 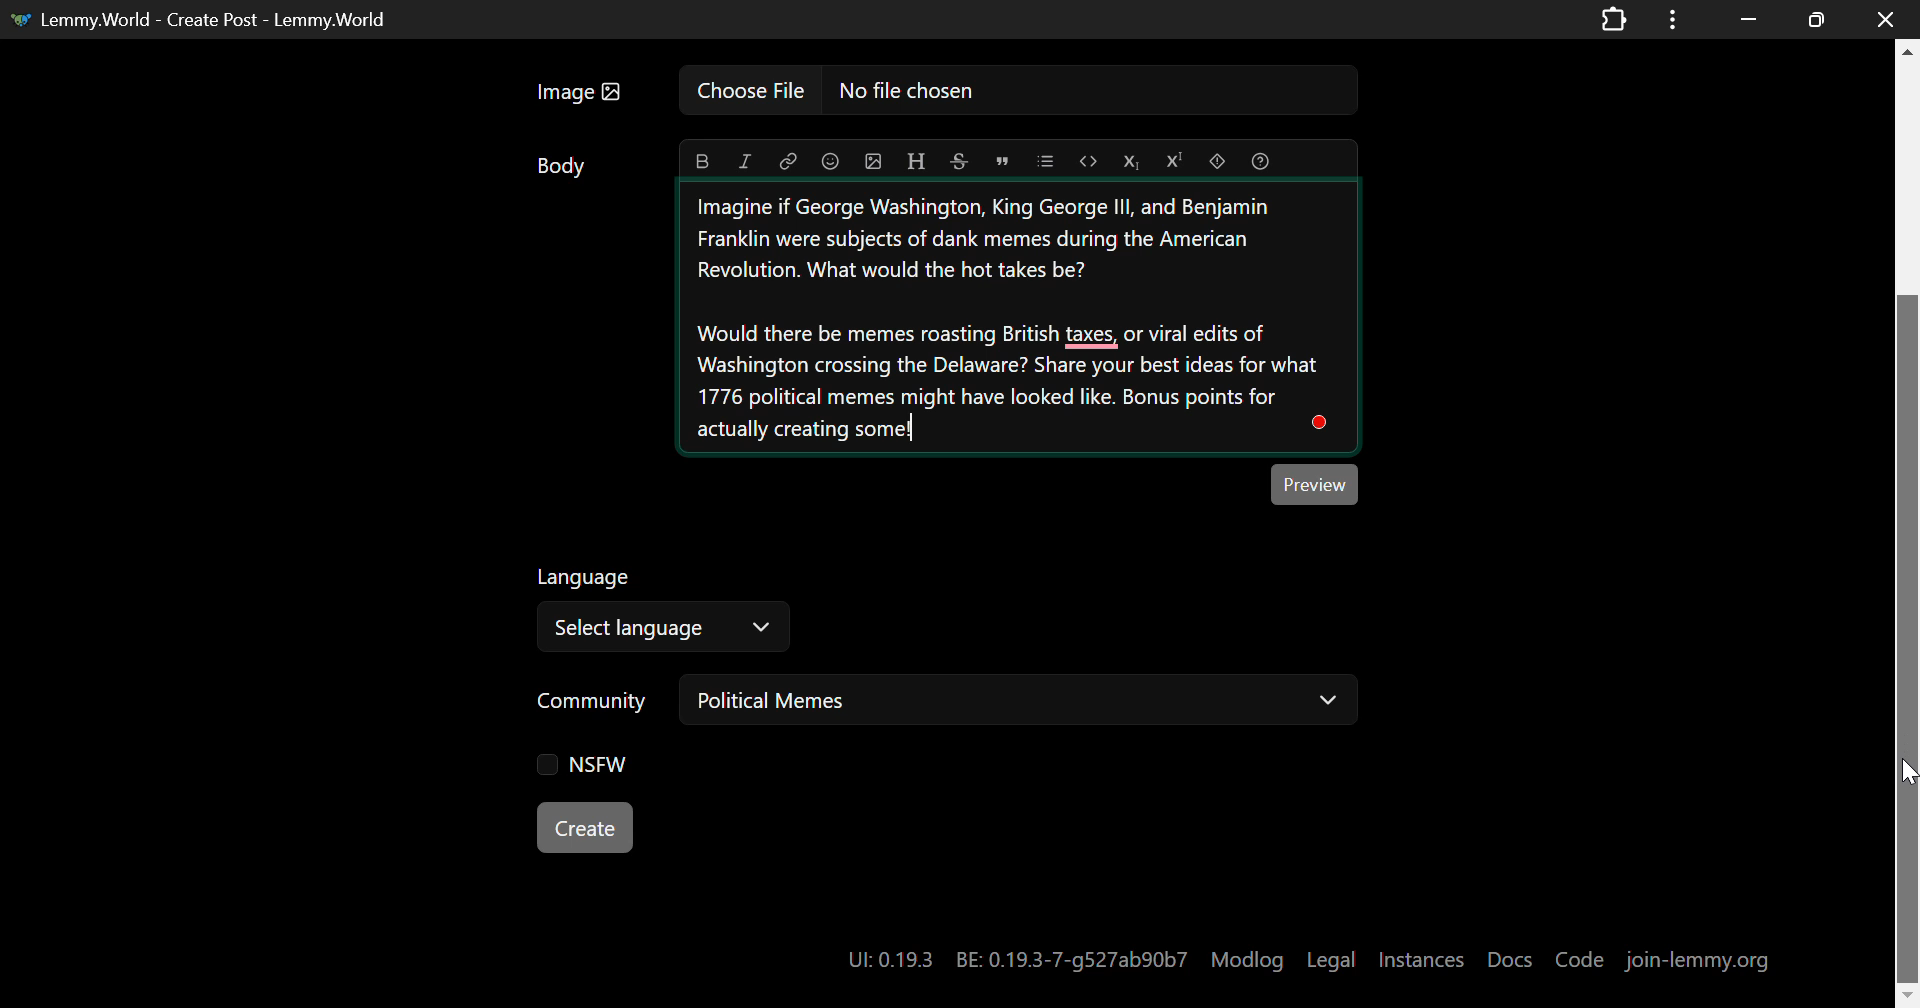 What do you see at coordinates (701, 160) in the screenshot?
I see `Bold` at bounding box center [701, 160].